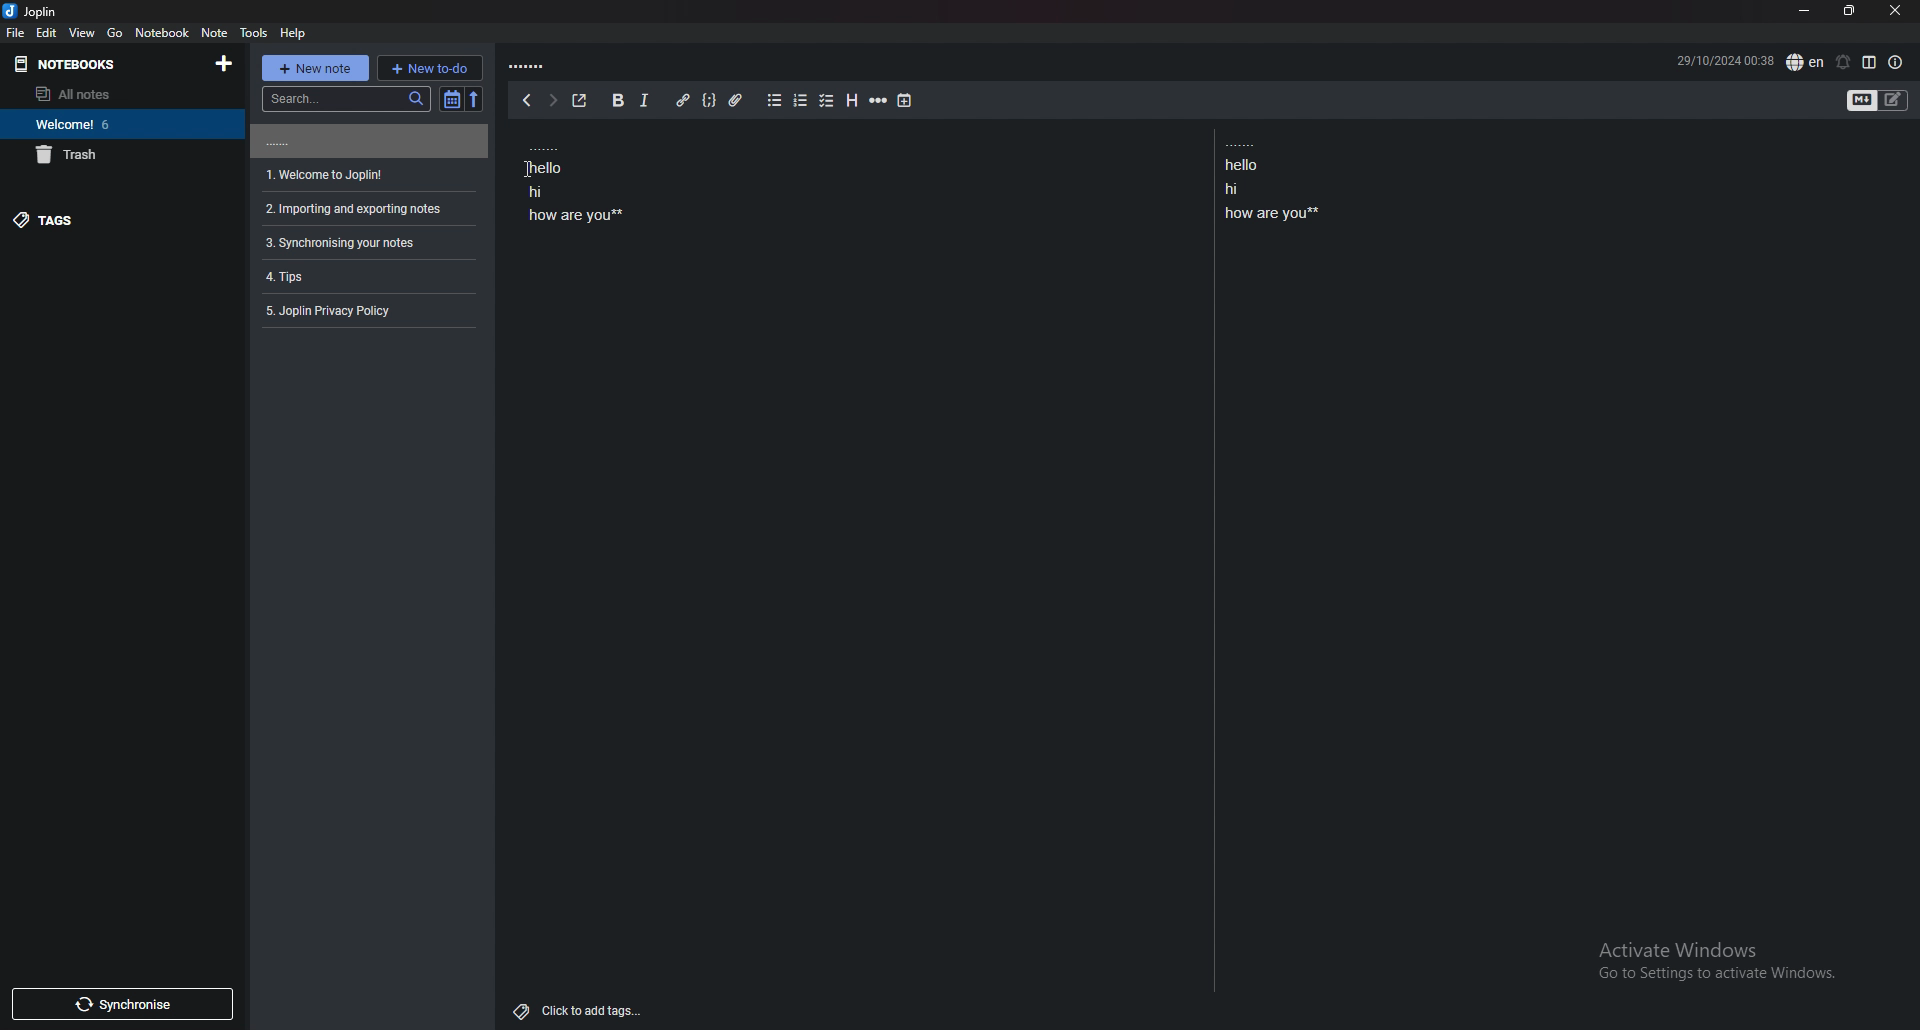  Describe the element at coordinates (710, 100) in the screenshot. I see `code` at that location.